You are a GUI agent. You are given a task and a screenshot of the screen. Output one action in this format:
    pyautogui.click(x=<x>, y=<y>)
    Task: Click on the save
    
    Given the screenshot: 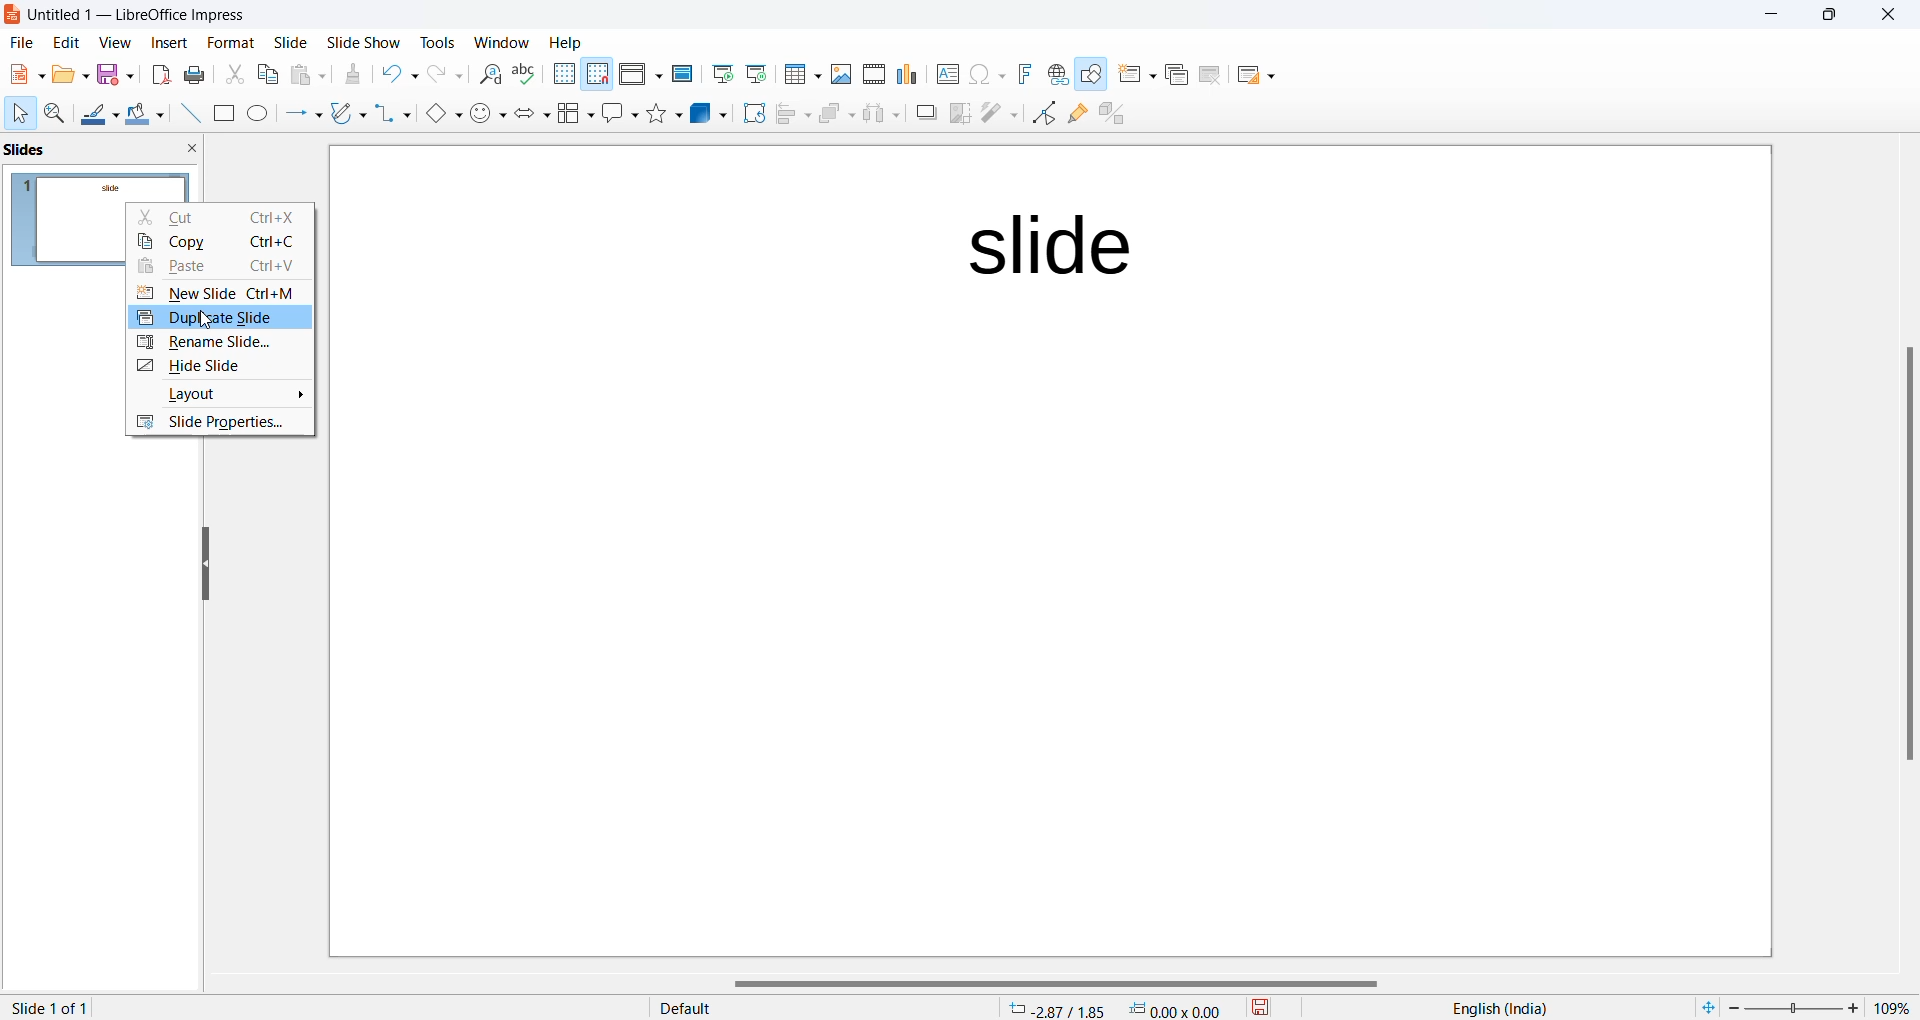 What is the action you would take?
    pyautogui.click(x=1260, y=1008)
    